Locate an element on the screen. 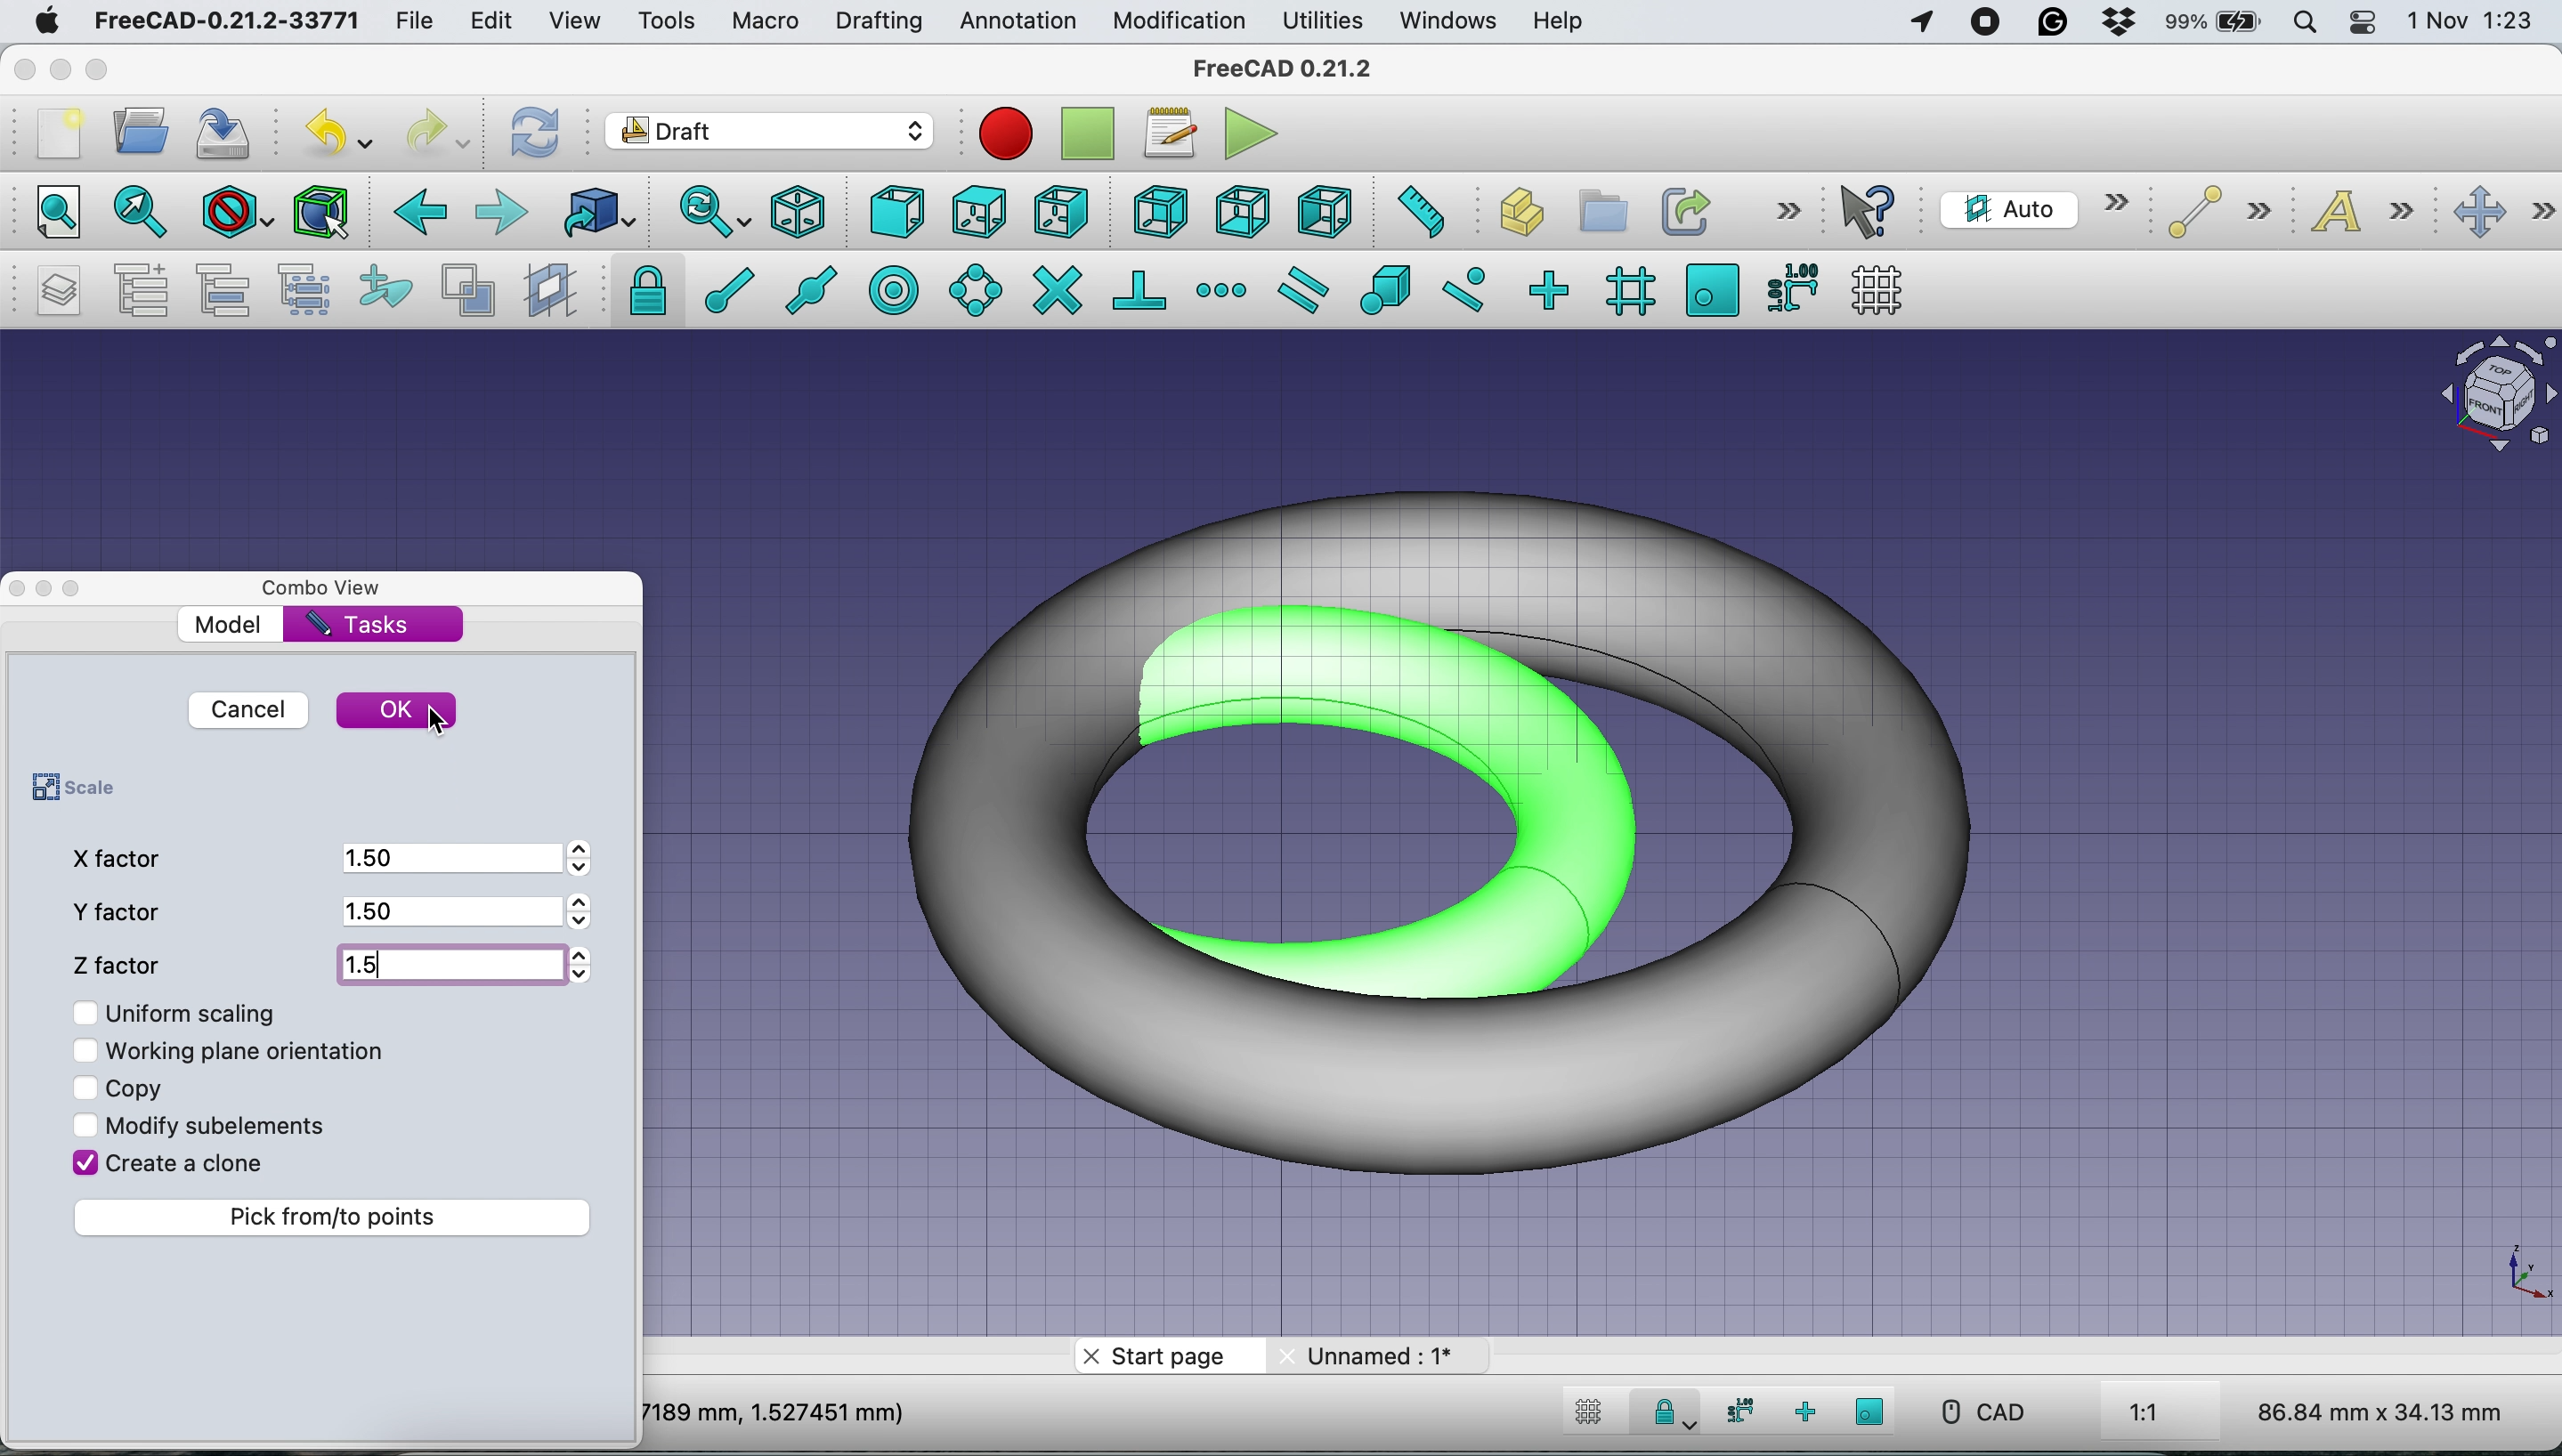  working plane orientation is located at coordinates (255, 1049).